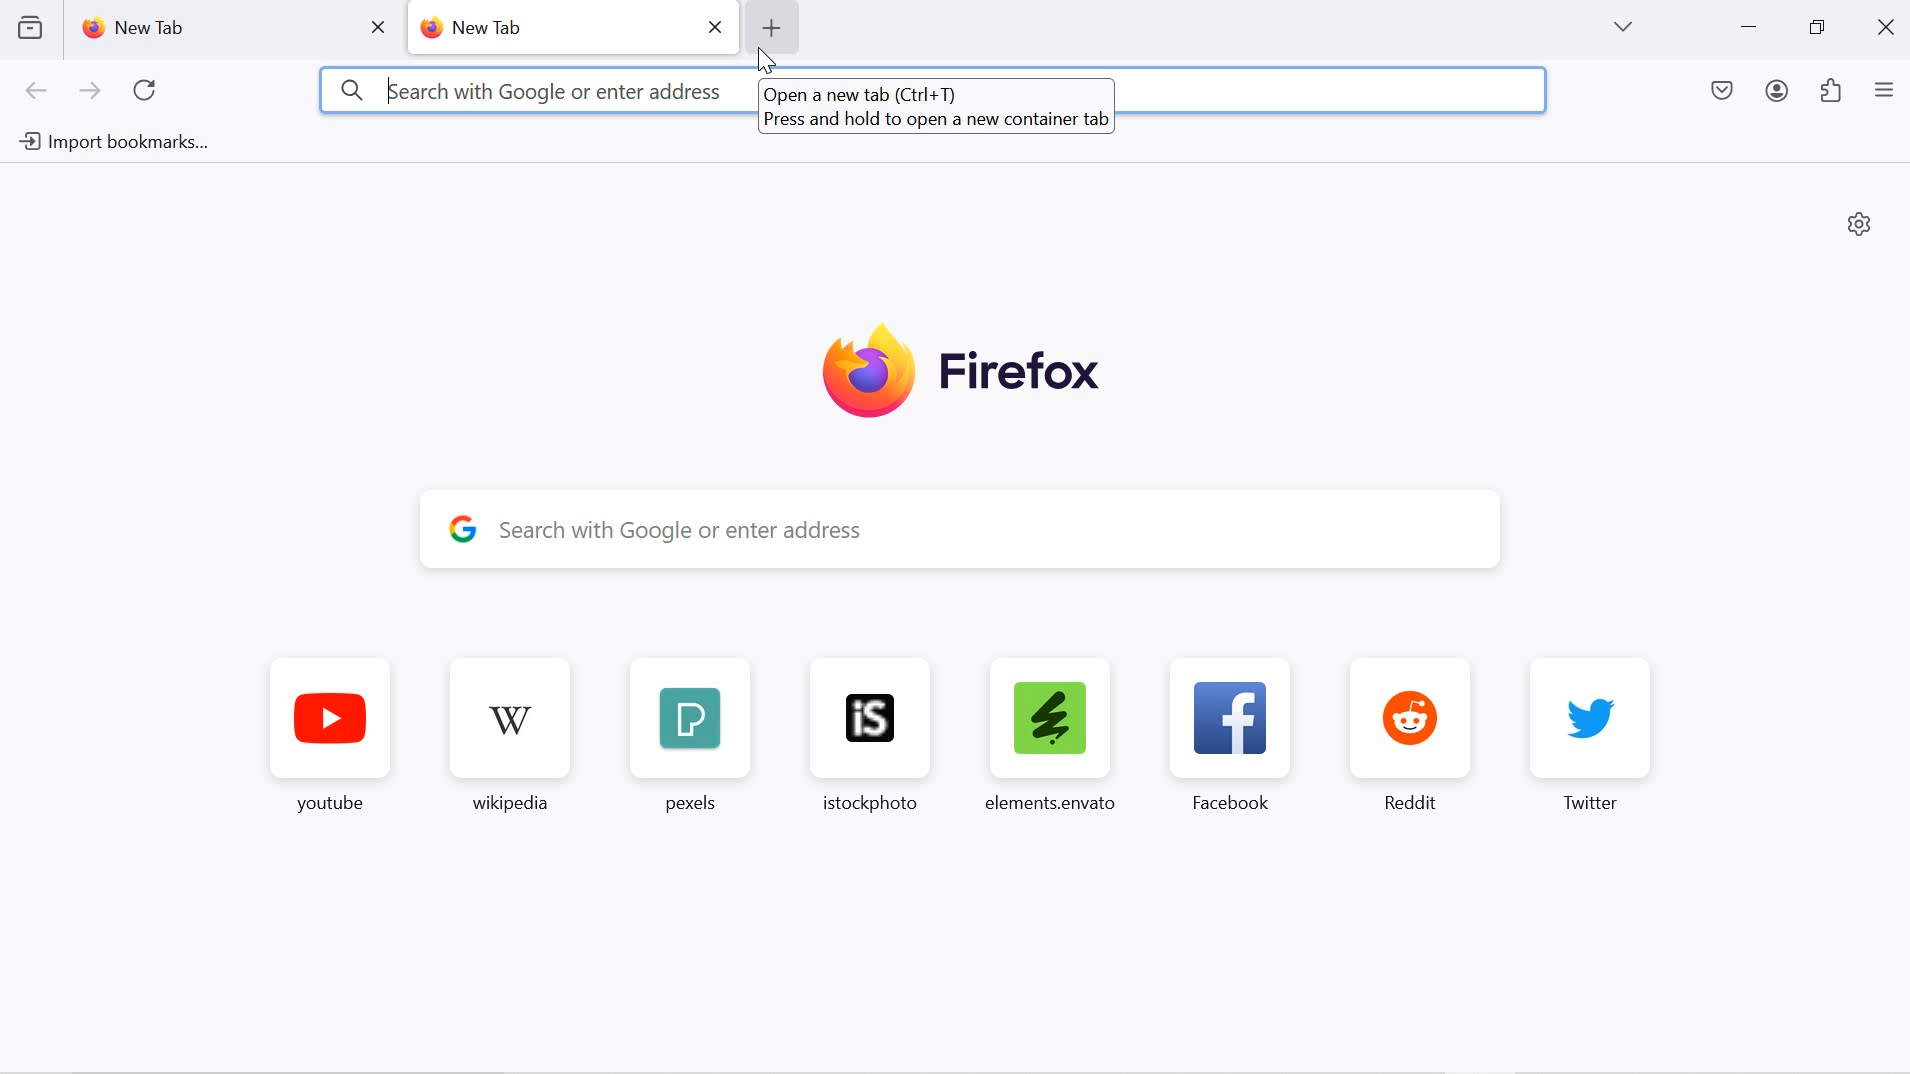  What do you see at coordinates (686, 737) in the screenshot?
I see `pexels favorite` at bounding box center [686, 737].